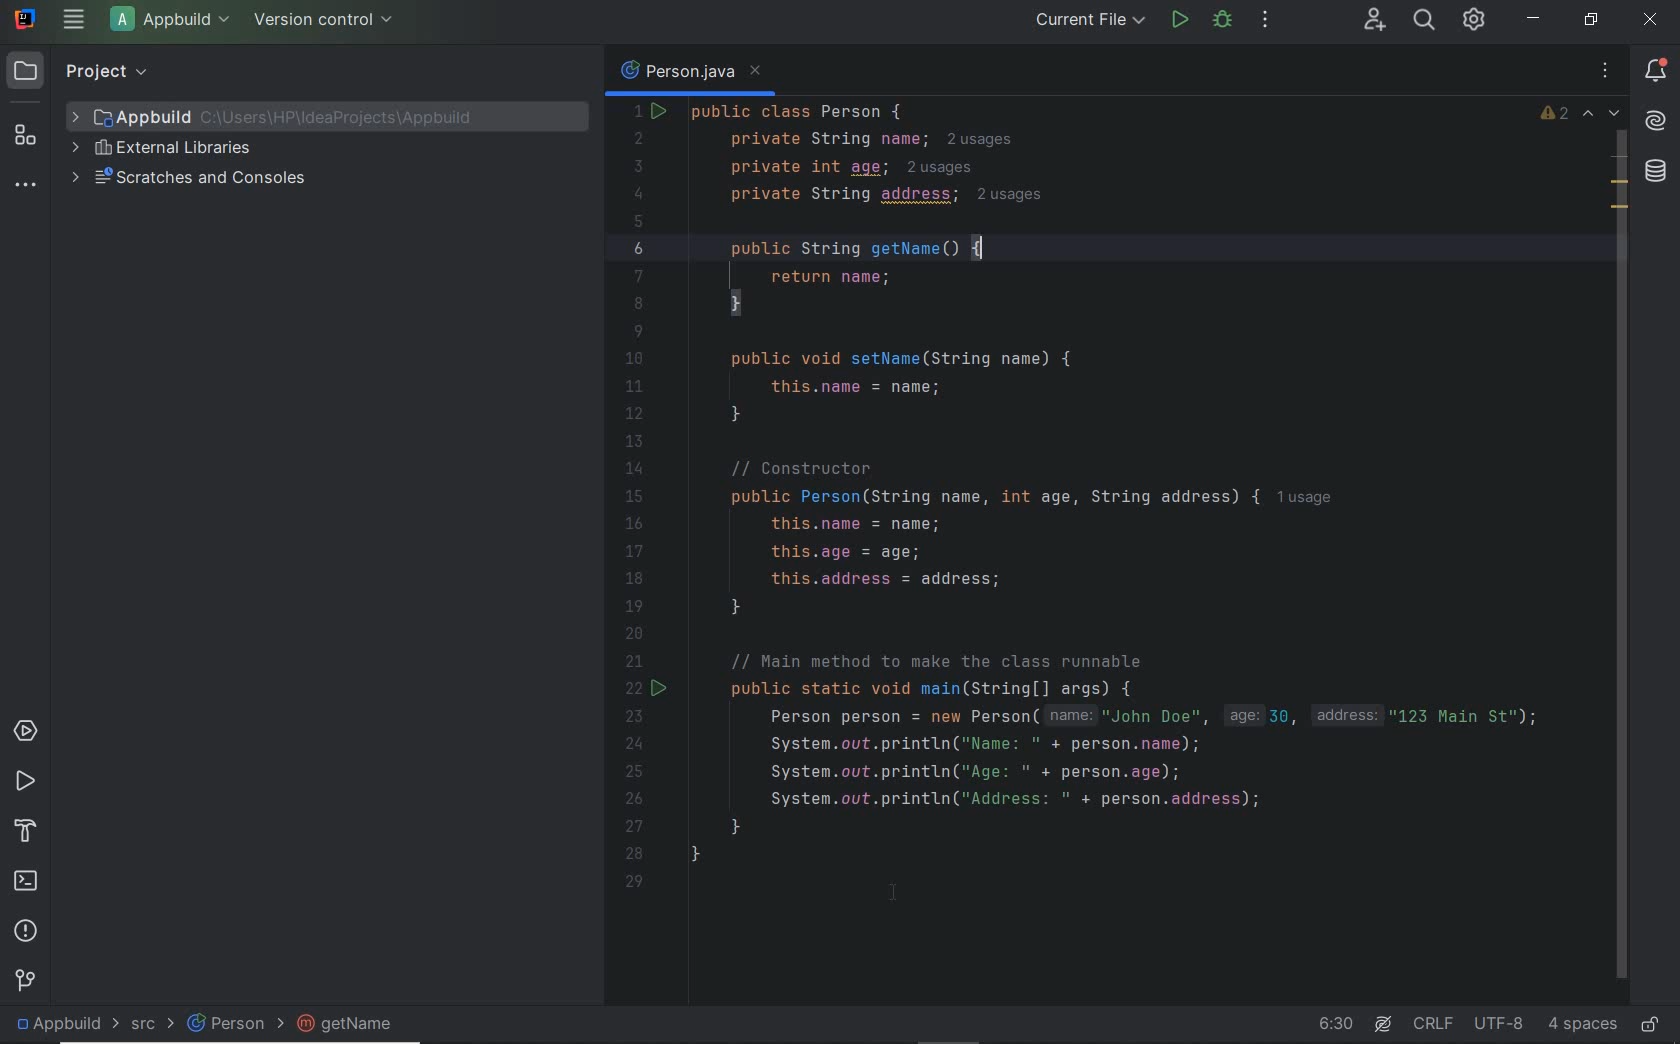 This screenshot has height=1044, width=1680. Describe the element at coordinates (1656, 123) in the screenshot. I see `AI Assistant` at that location.